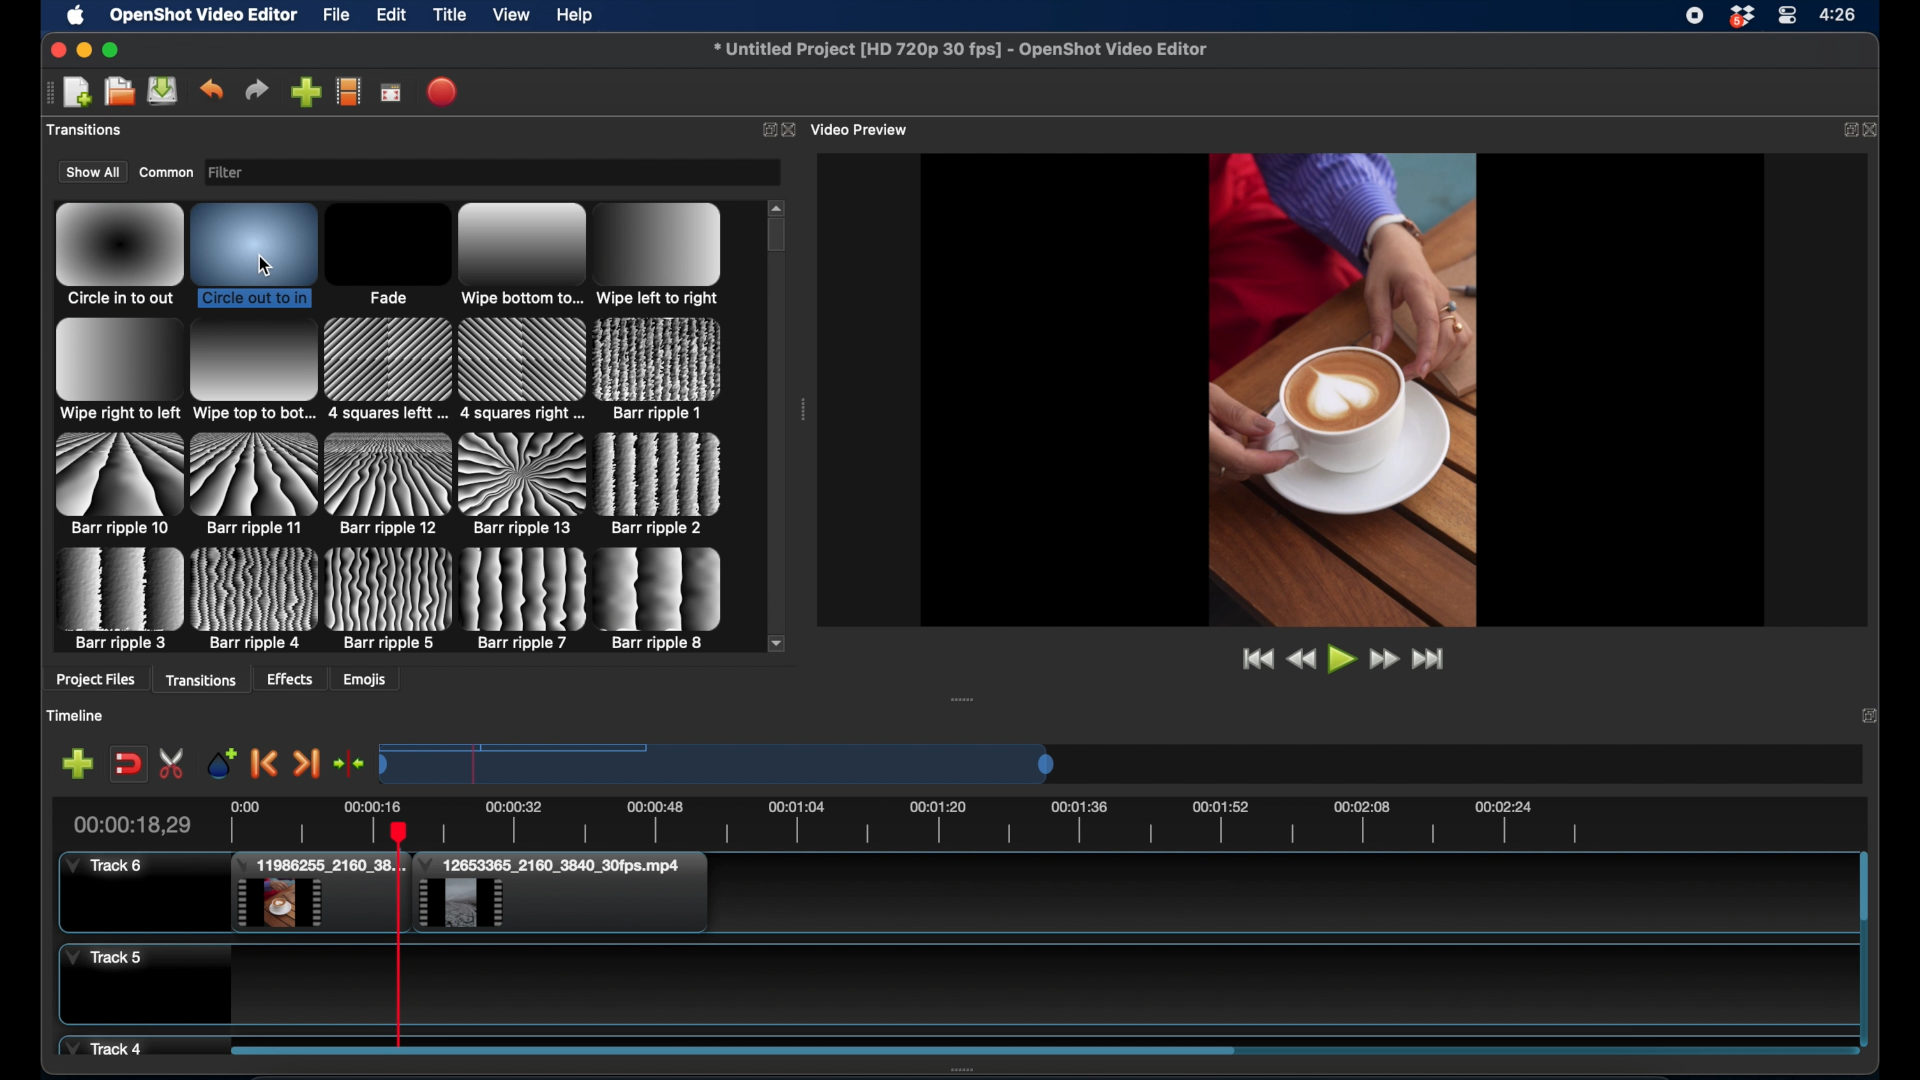 Image resolution: width=1920 pixels, height=1080 pixels. Describe the element at coordinates (131, 824) in the screenshot. I see `current time indicator` at that location.